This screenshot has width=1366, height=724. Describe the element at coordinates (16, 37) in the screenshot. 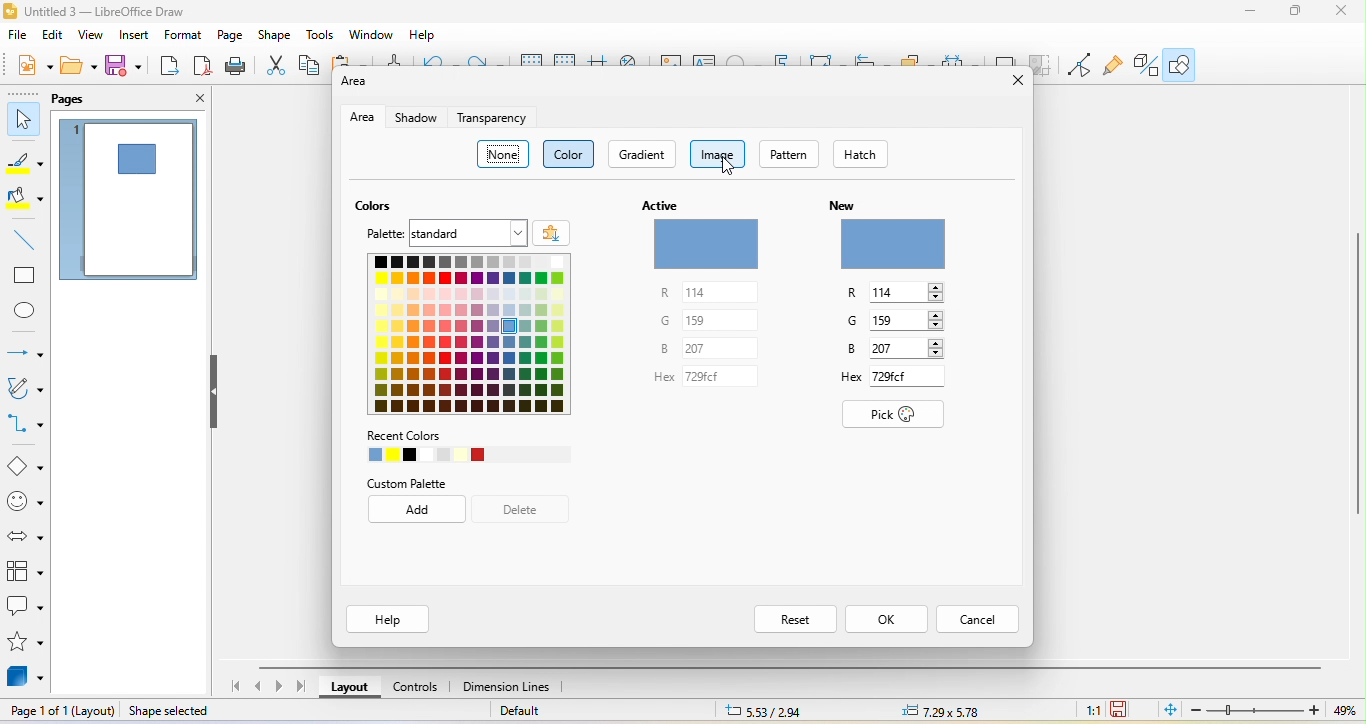

I see `file` at that location.